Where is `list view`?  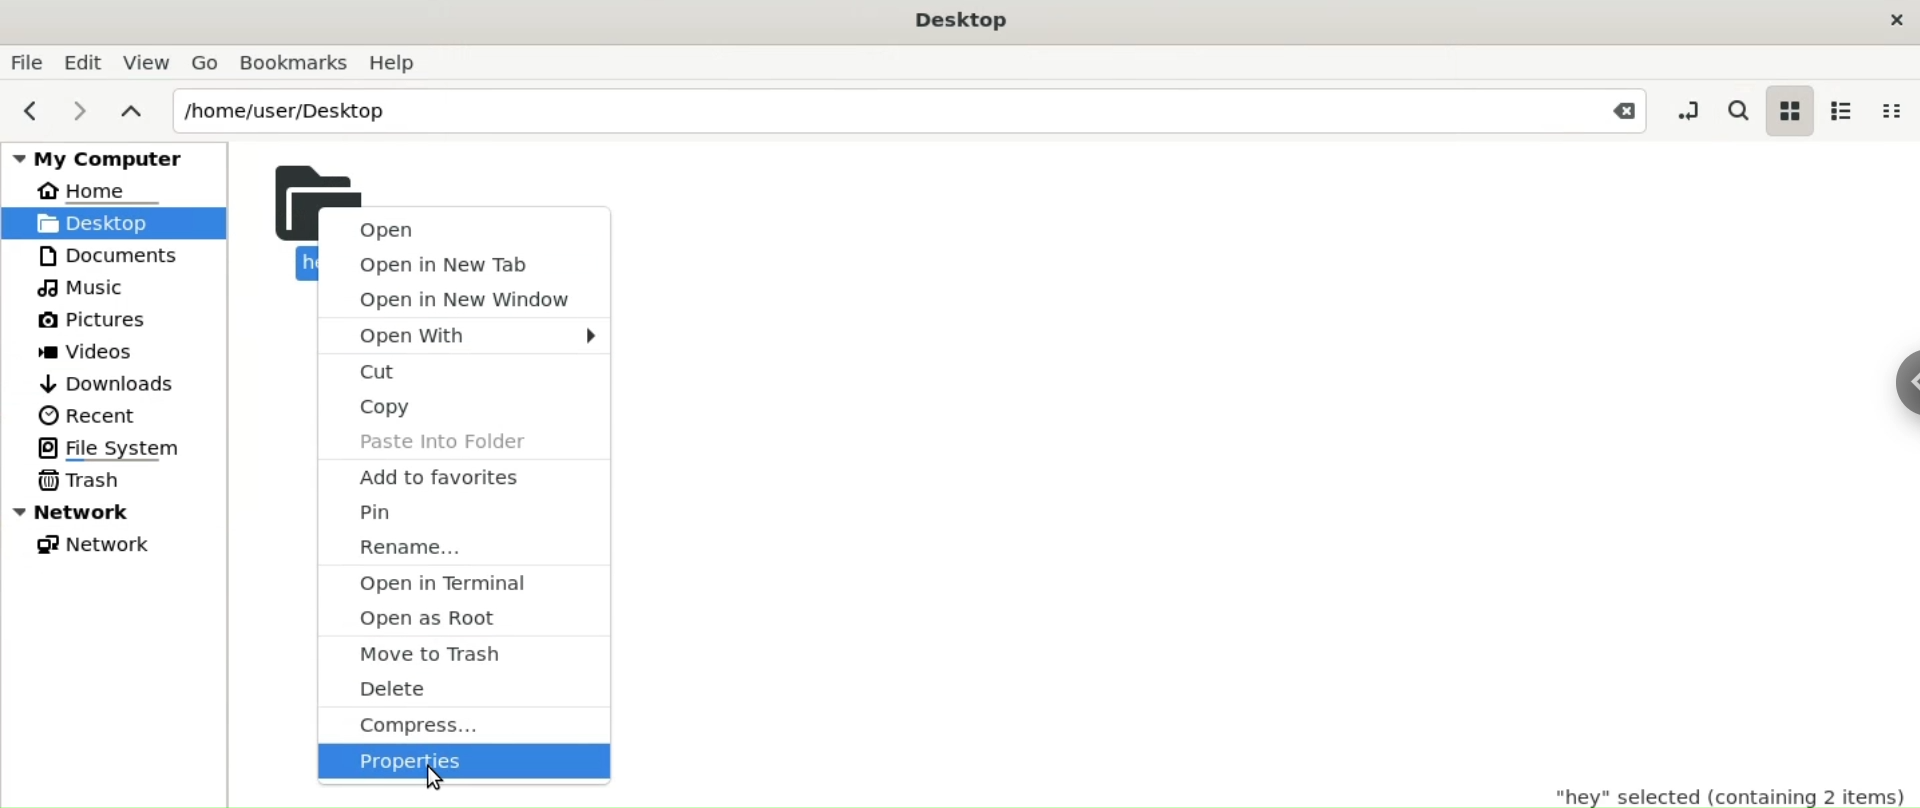
list view is located at coordinates (1845, 113).